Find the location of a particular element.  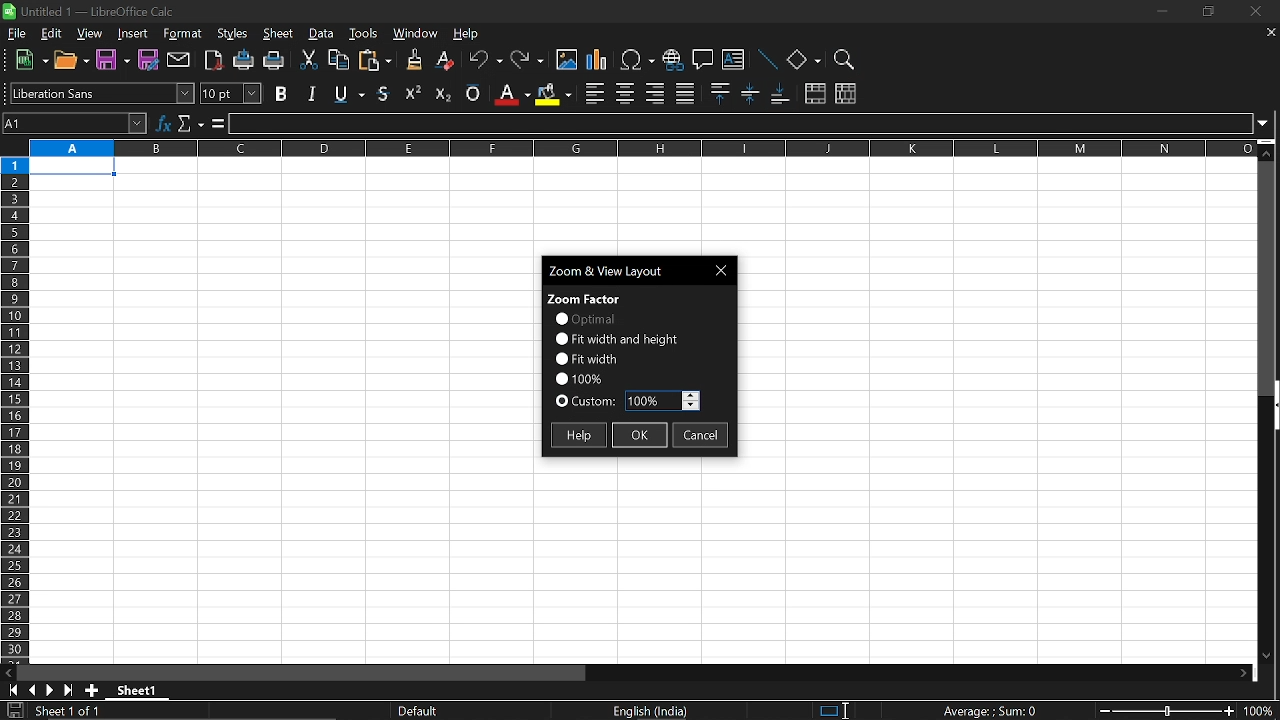

background color is located at coordinates (552, 93).